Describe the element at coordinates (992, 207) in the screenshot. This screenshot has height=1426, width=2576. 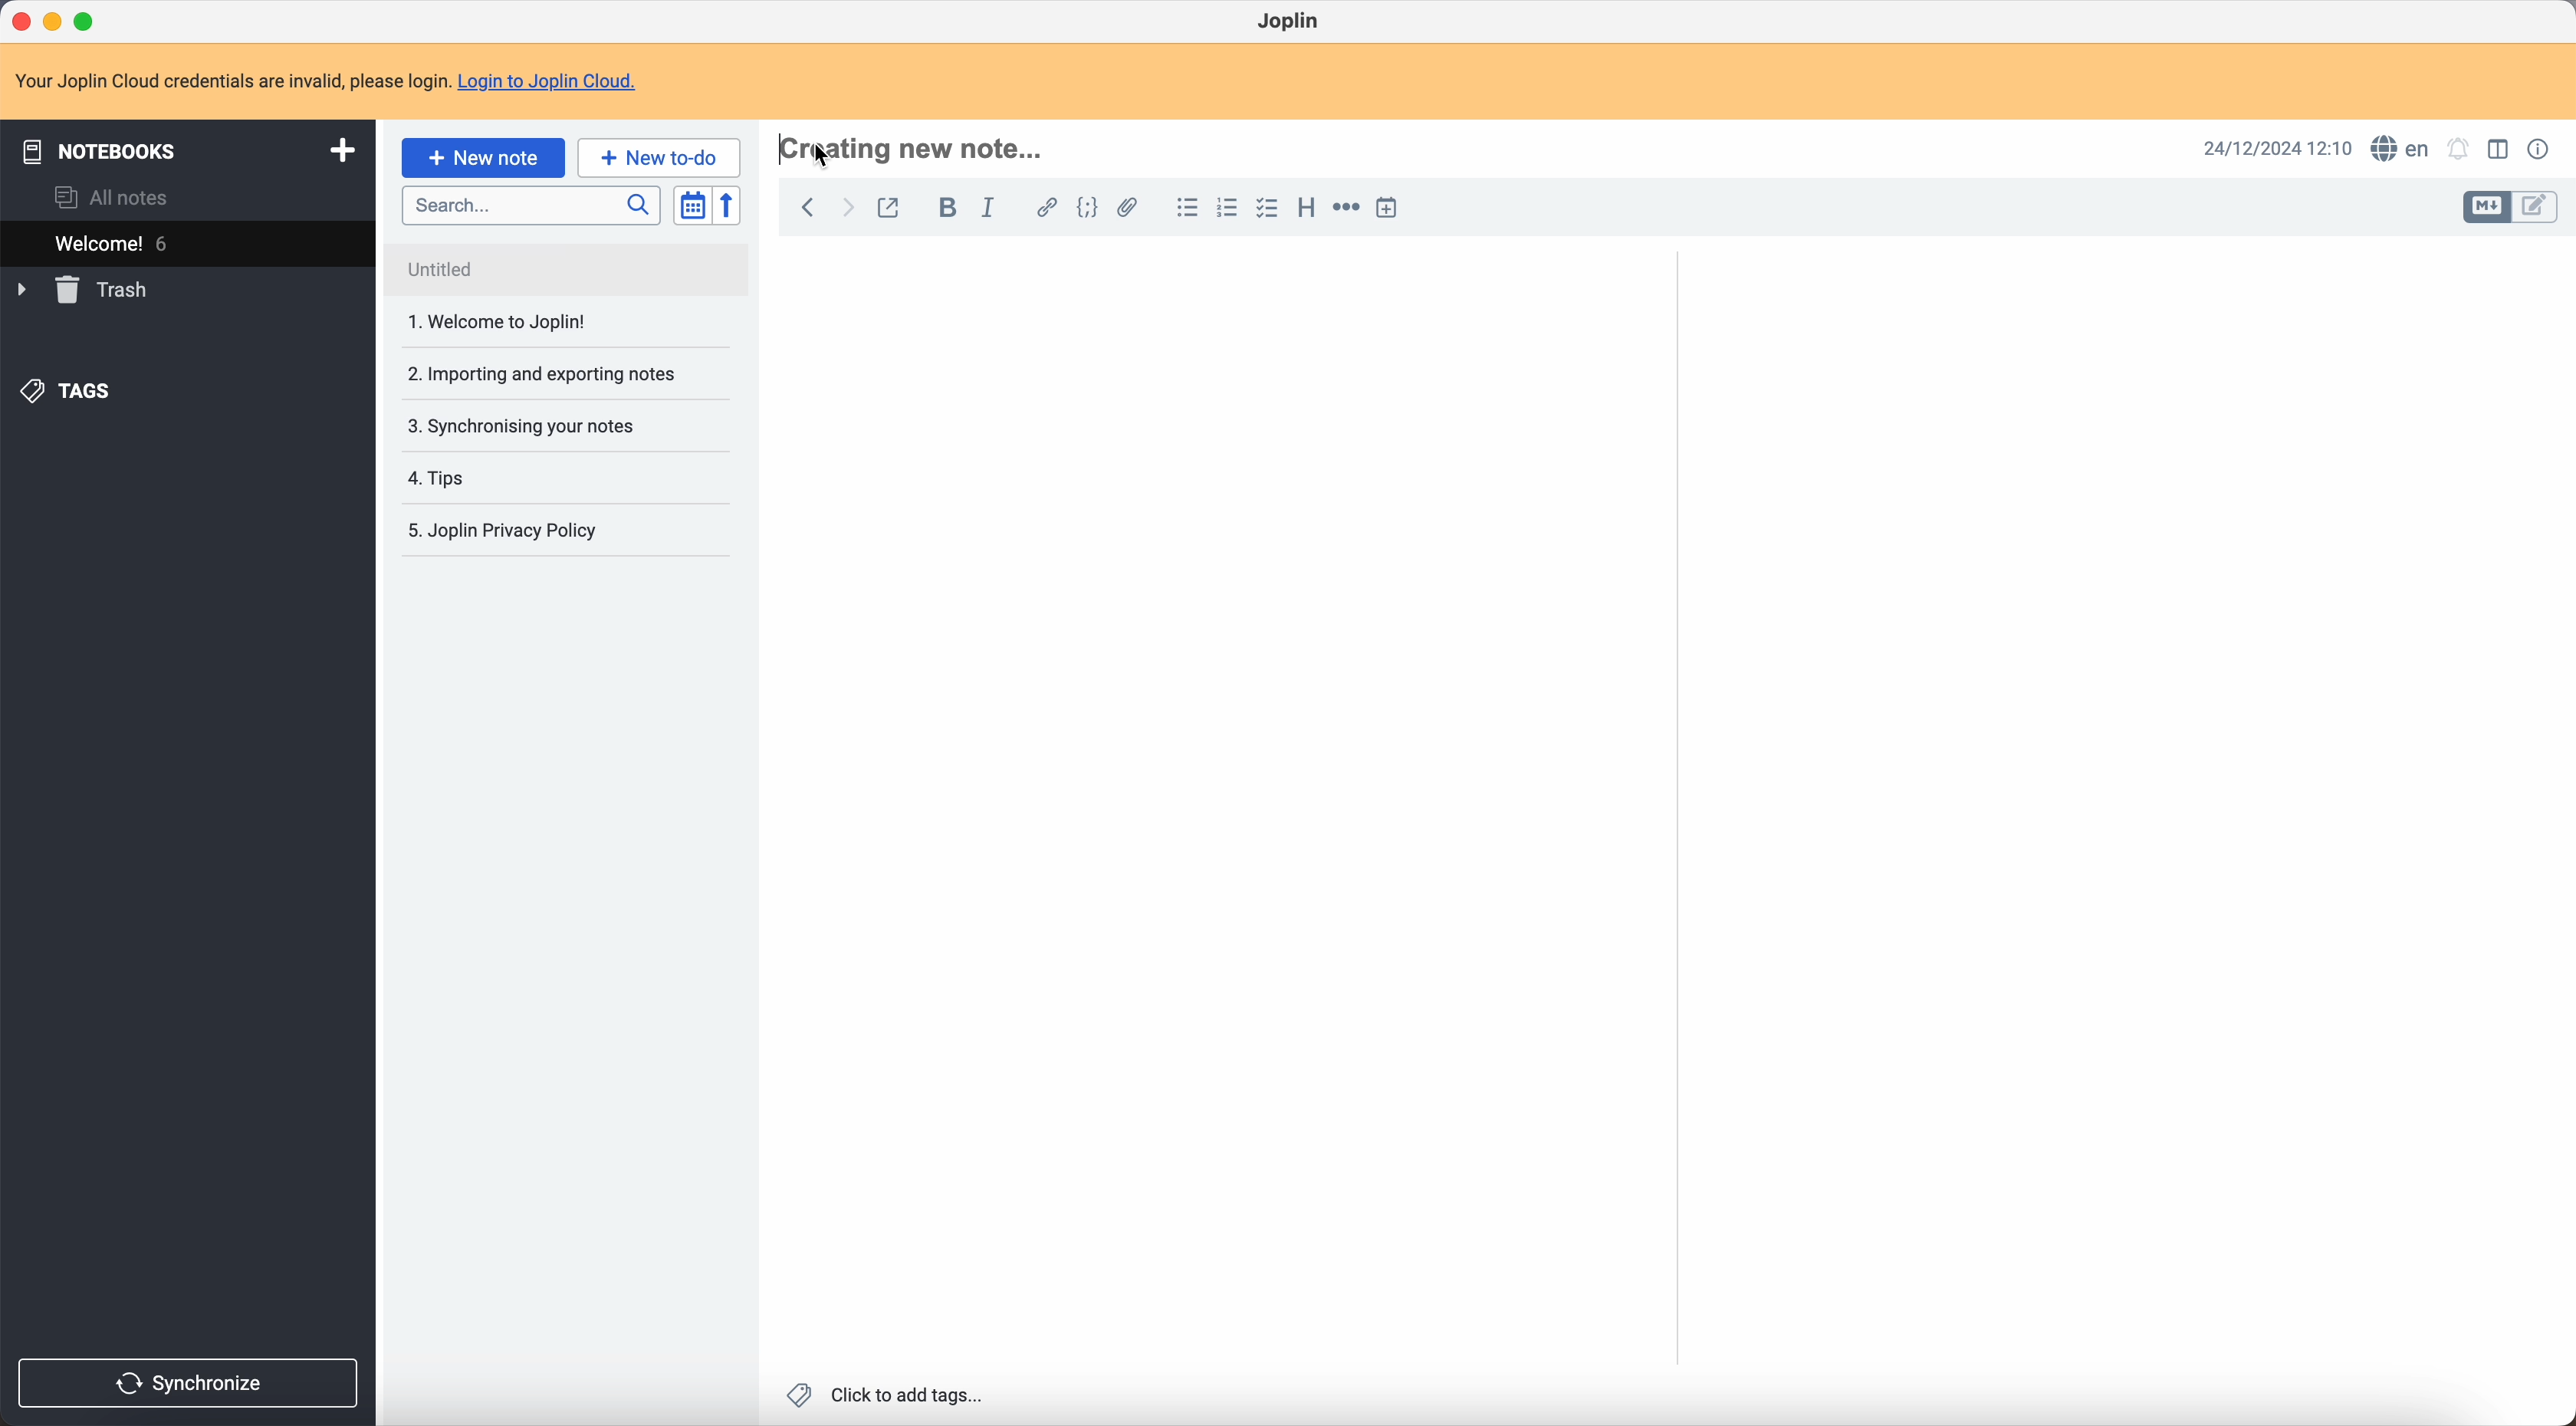
I see `italic` at that location.